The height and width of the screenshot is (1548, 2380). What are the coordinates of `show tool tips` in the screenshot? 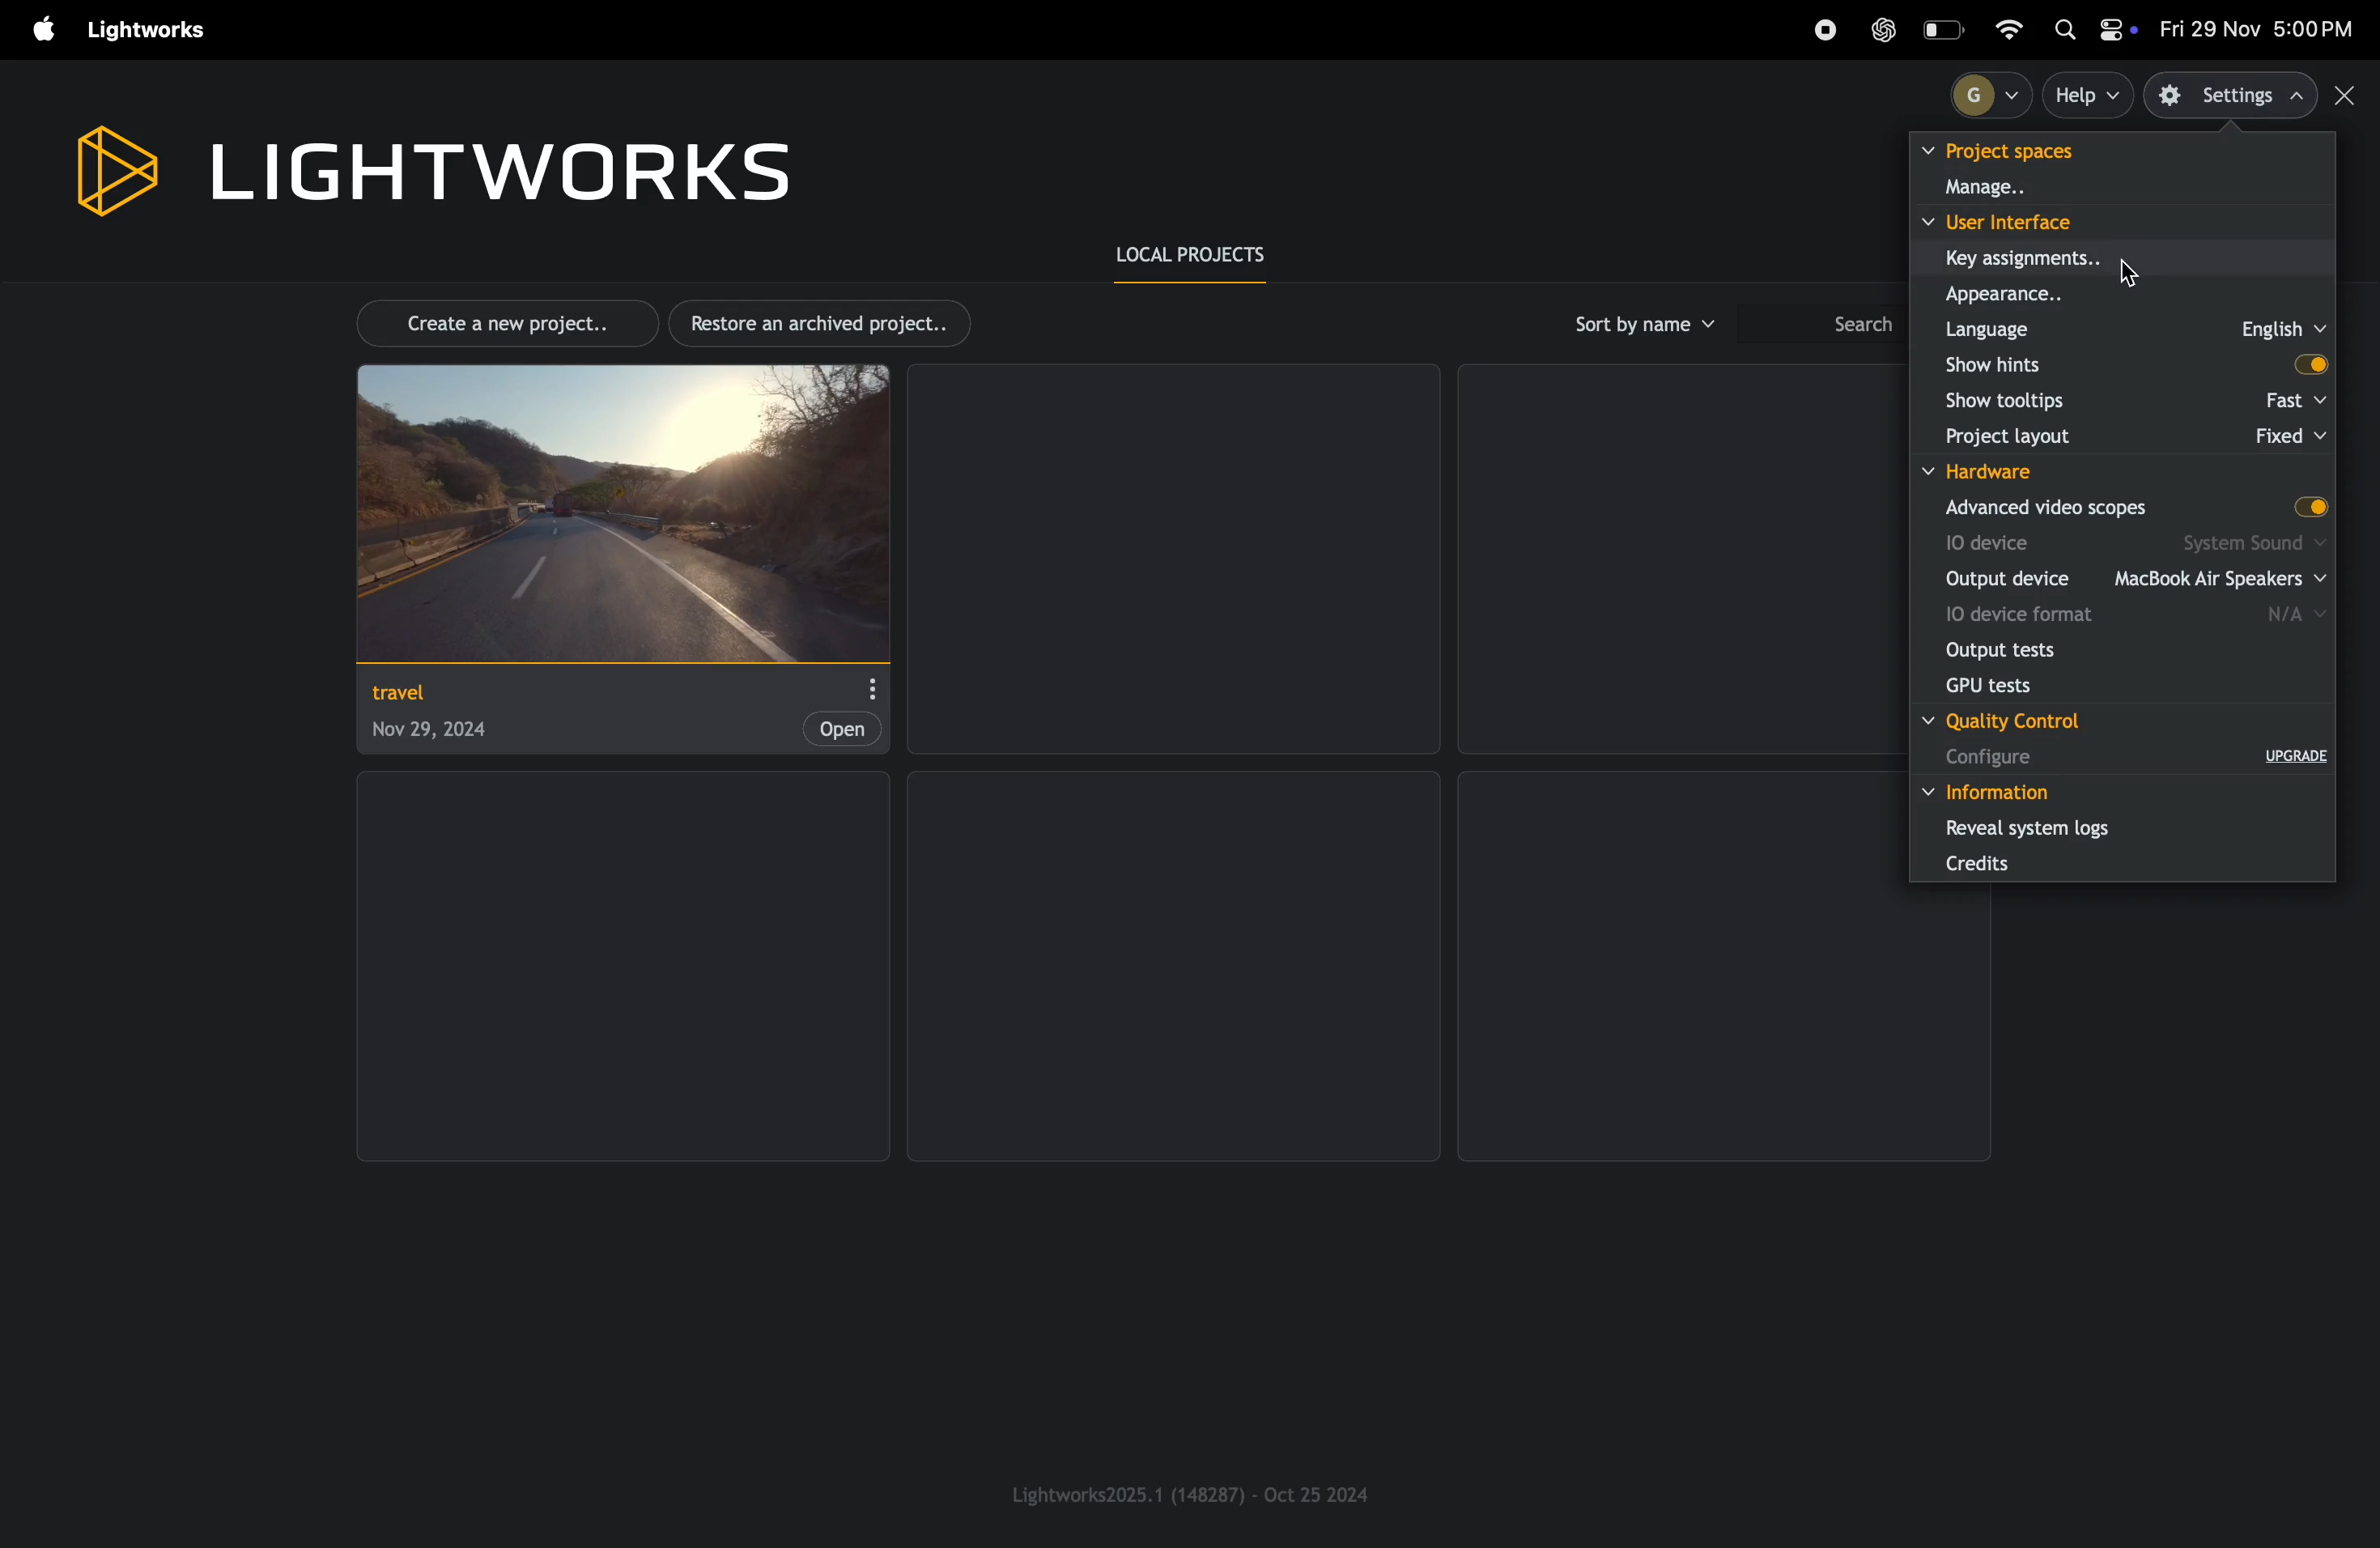 It's located at (2029, 404).